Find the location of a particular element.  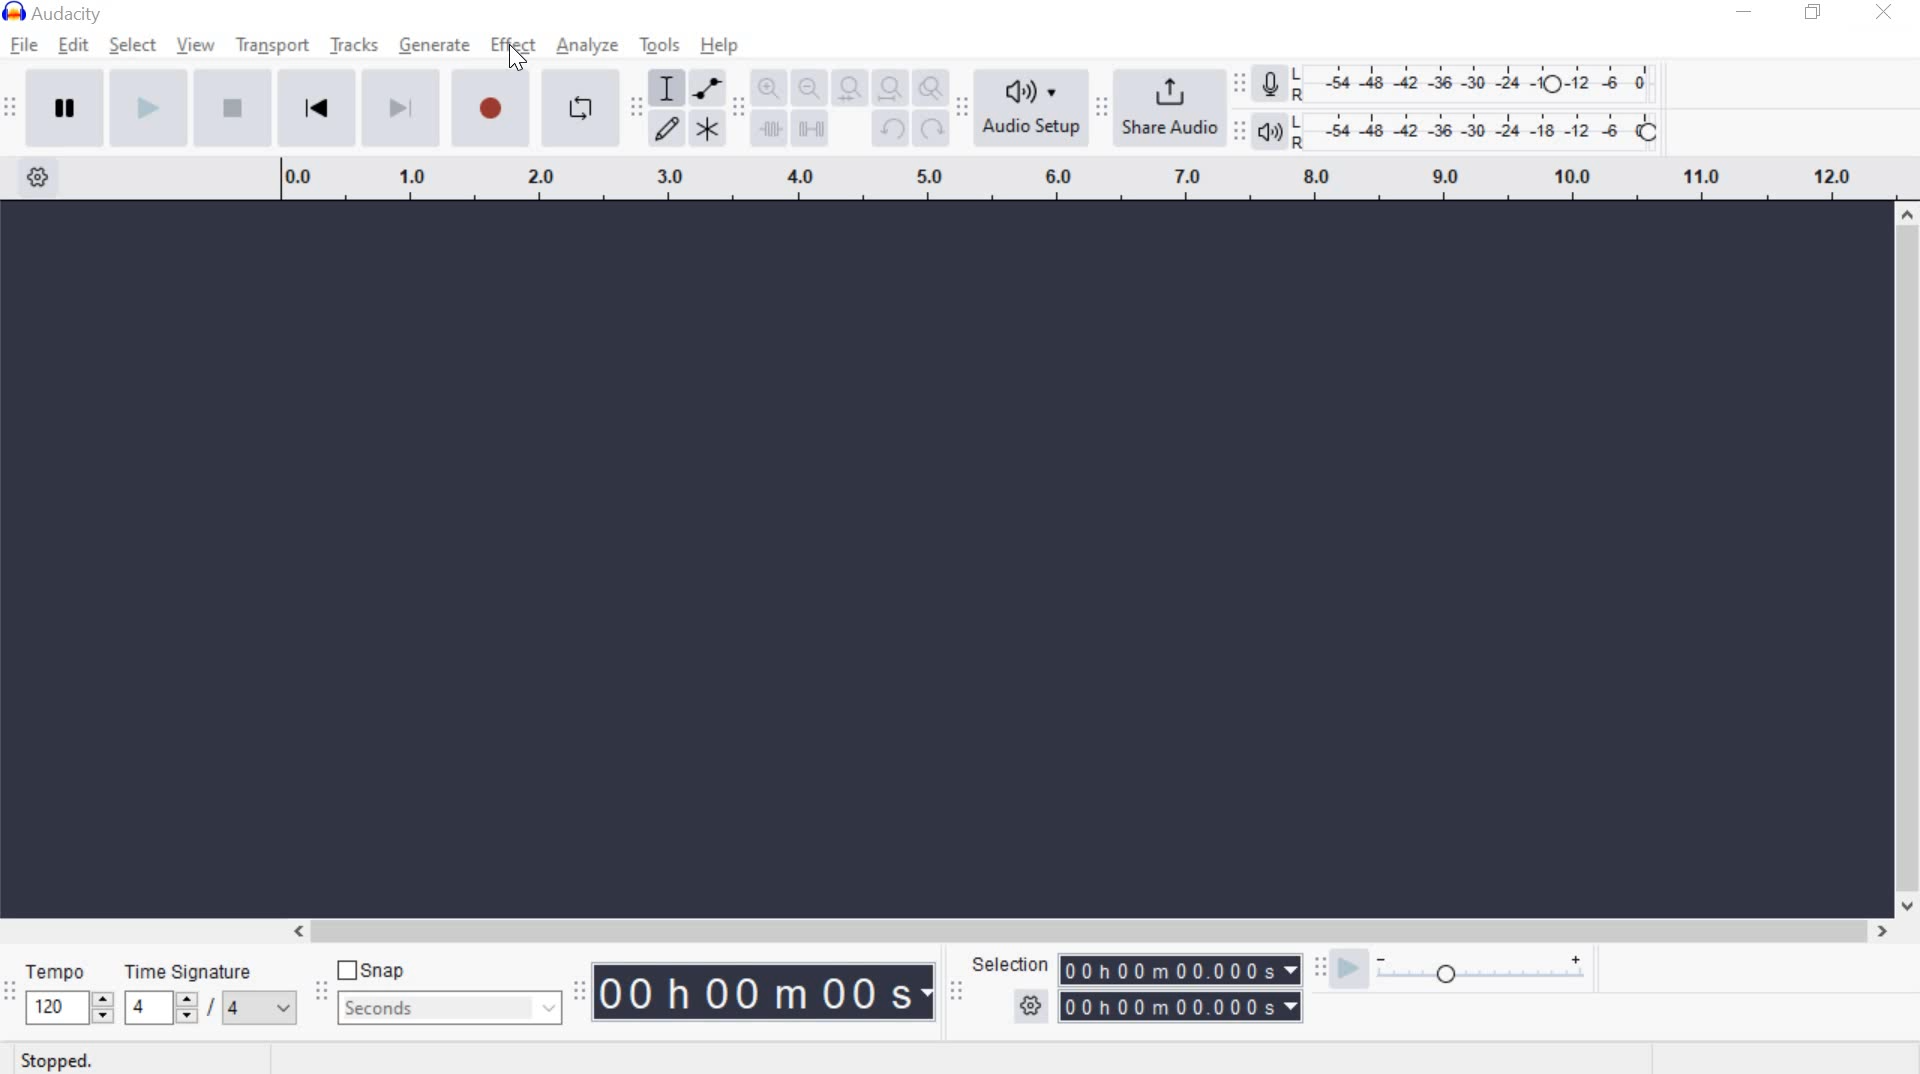

Zoom Out is located at coordinates (810, 87).